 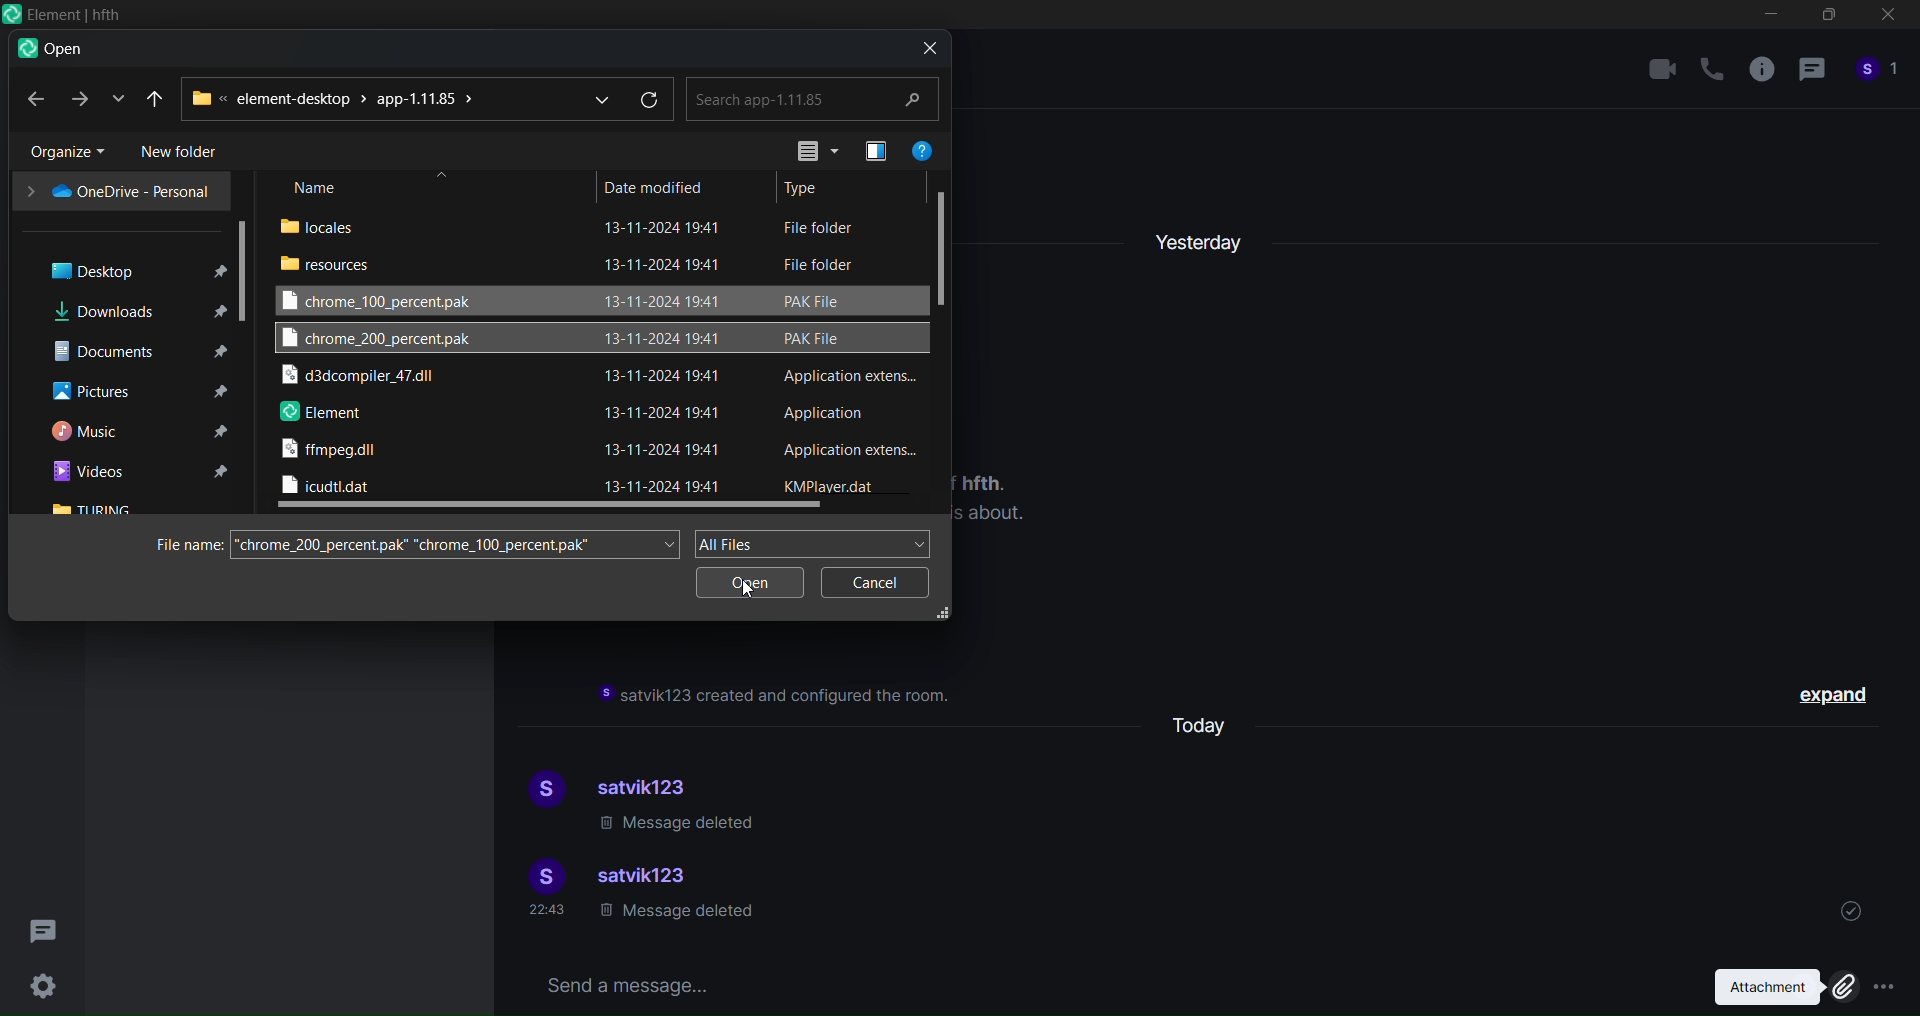 What do you see at coordinates (668, 356) in the screenshot?
I see `date` at bounding box center [668, 356].